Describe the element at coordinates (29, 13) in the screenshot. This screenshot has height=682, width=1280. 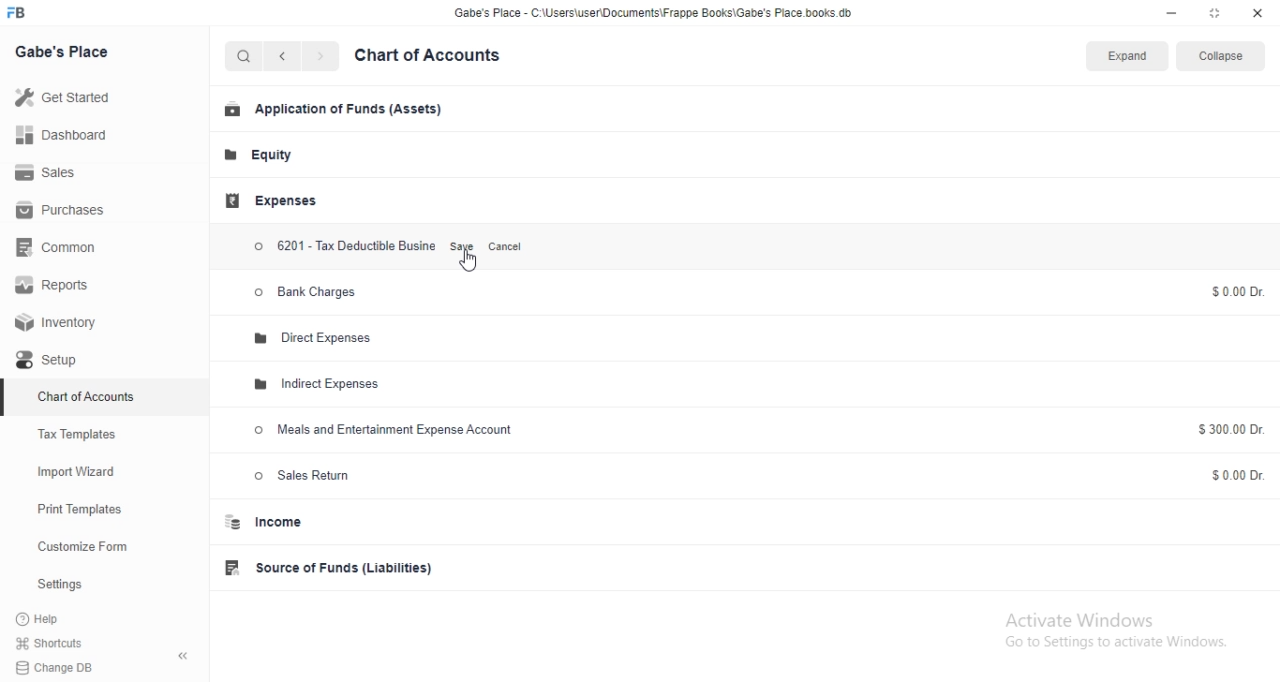
I see `FB` at that location.